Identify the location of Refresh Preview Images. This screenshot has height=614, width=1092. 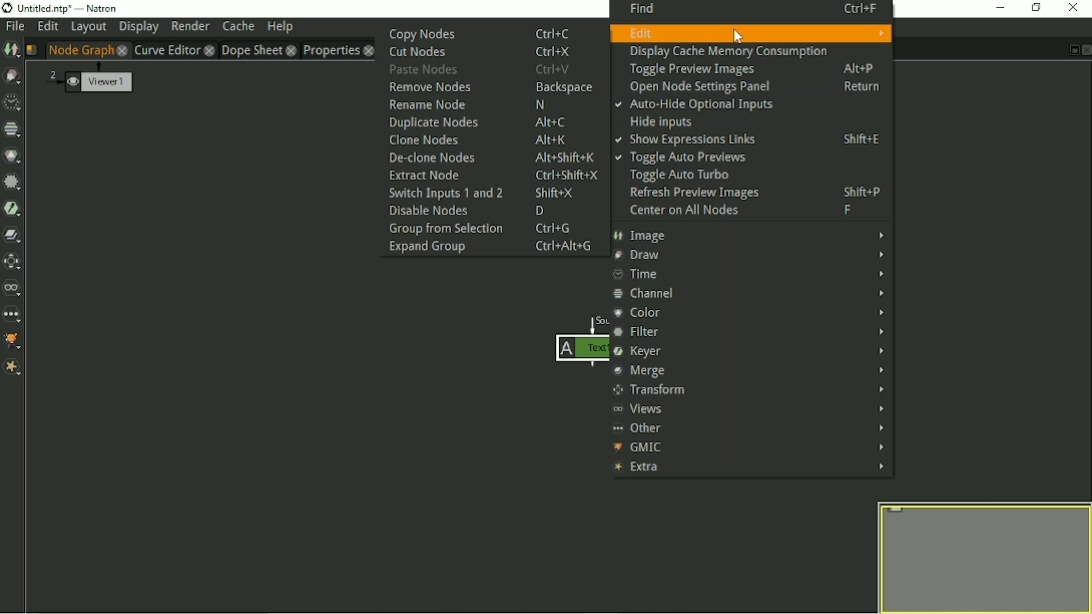
(750, 194).